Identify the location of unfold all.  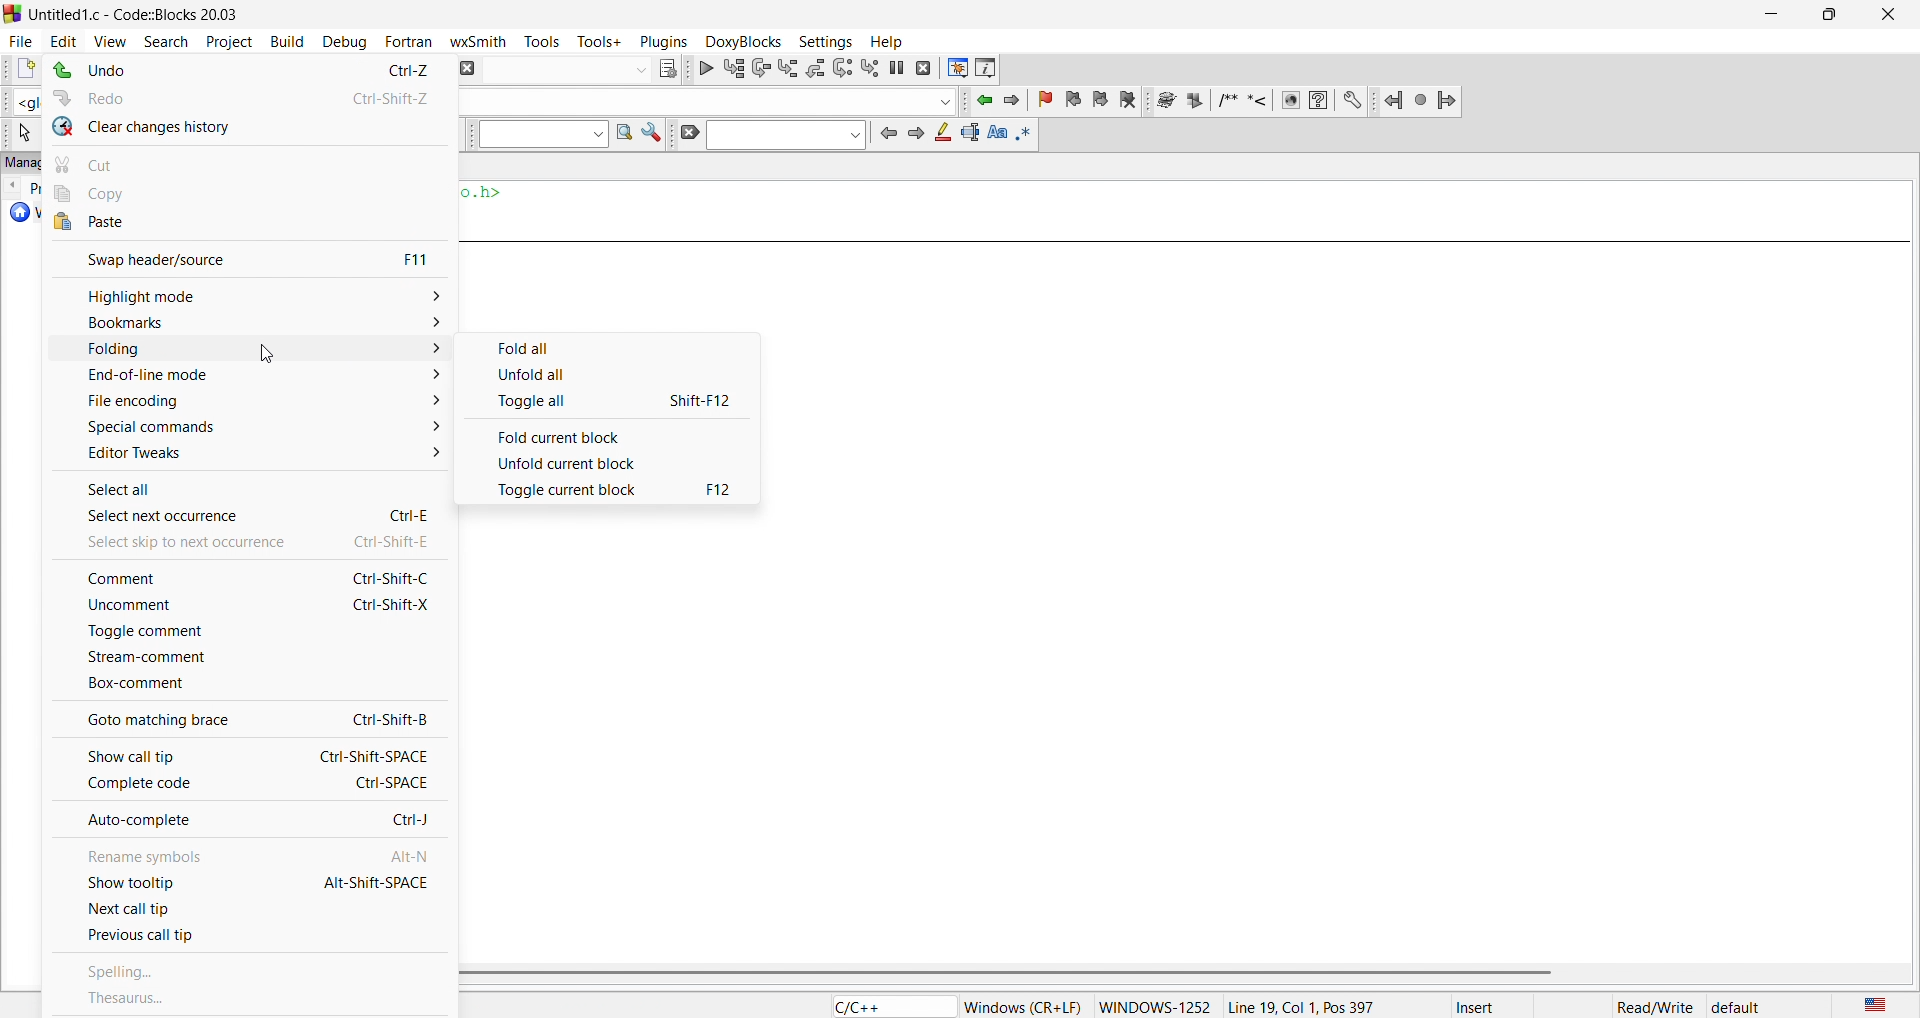
(608, 374).